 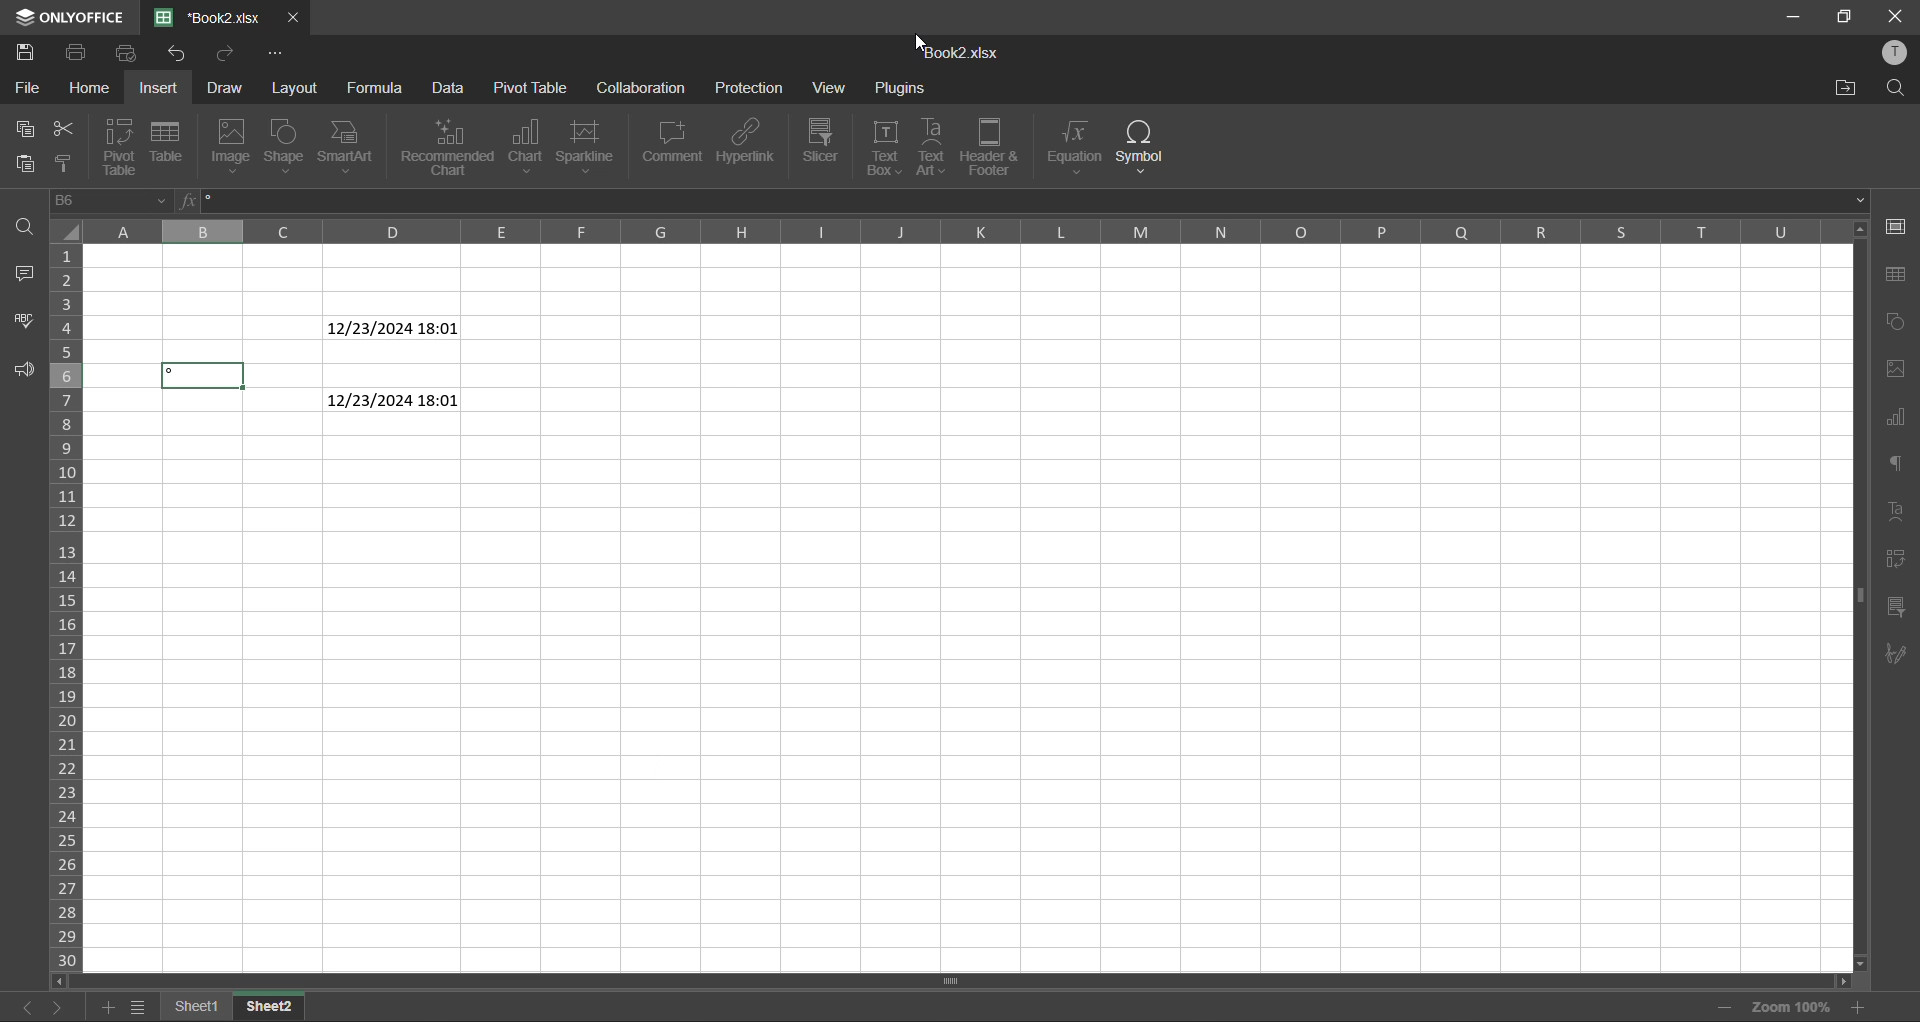 What do you see at coordinates (166, 140) in the screenshot?
I see `table` at bounding box center [166, 140].